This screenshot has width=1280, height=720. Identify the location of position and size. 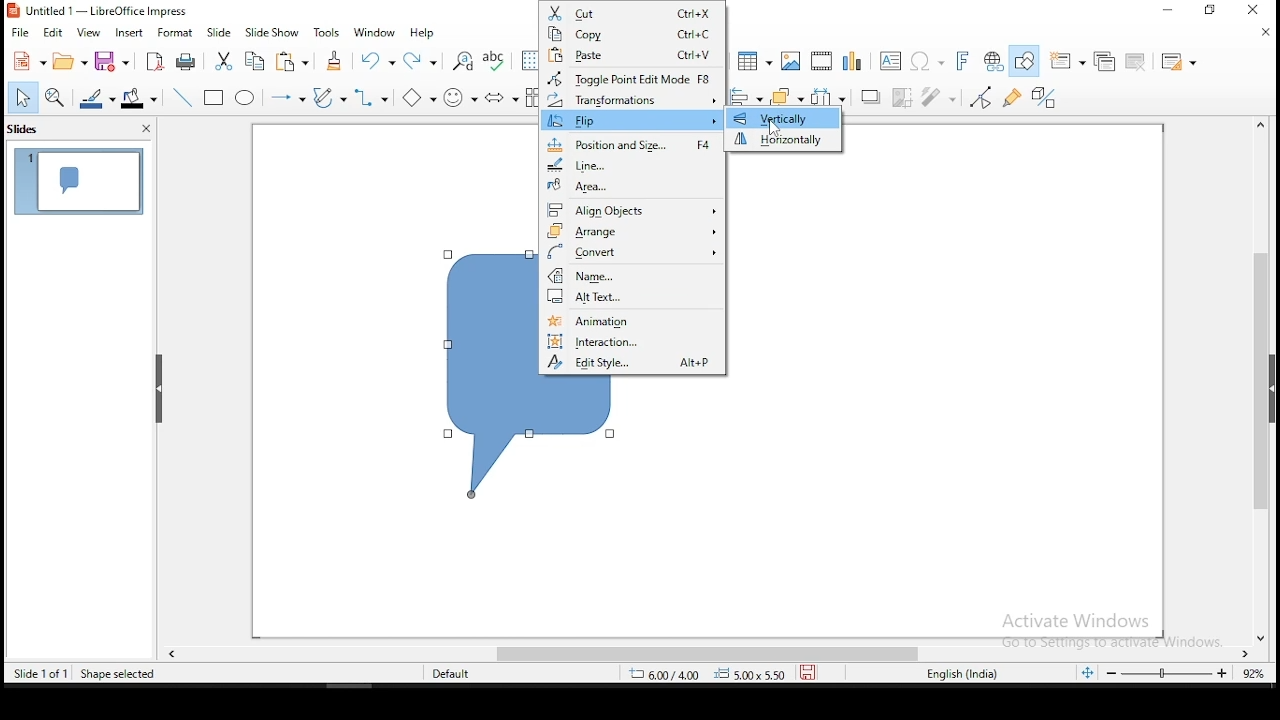
(635, 143).